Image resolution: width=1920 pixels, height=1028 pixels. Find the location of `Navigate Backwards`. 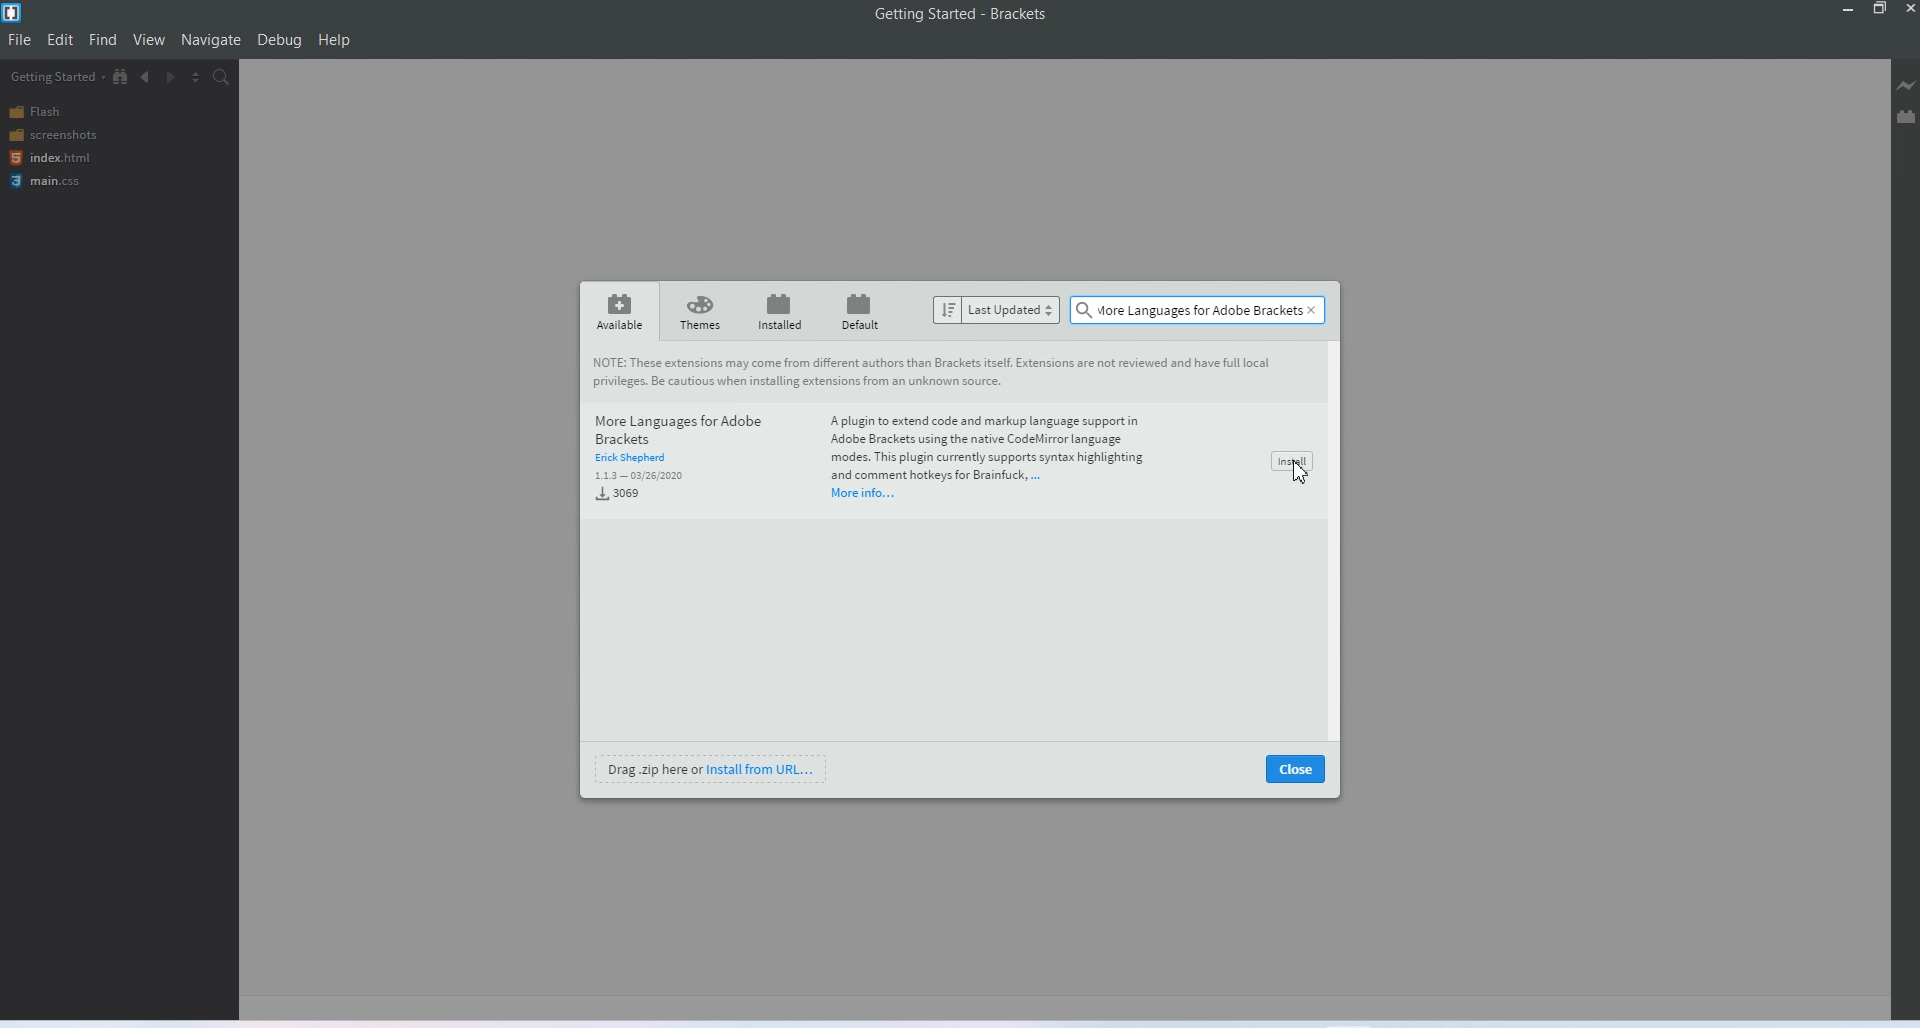

Navigate Backwards is located at coordinates (147, 77).